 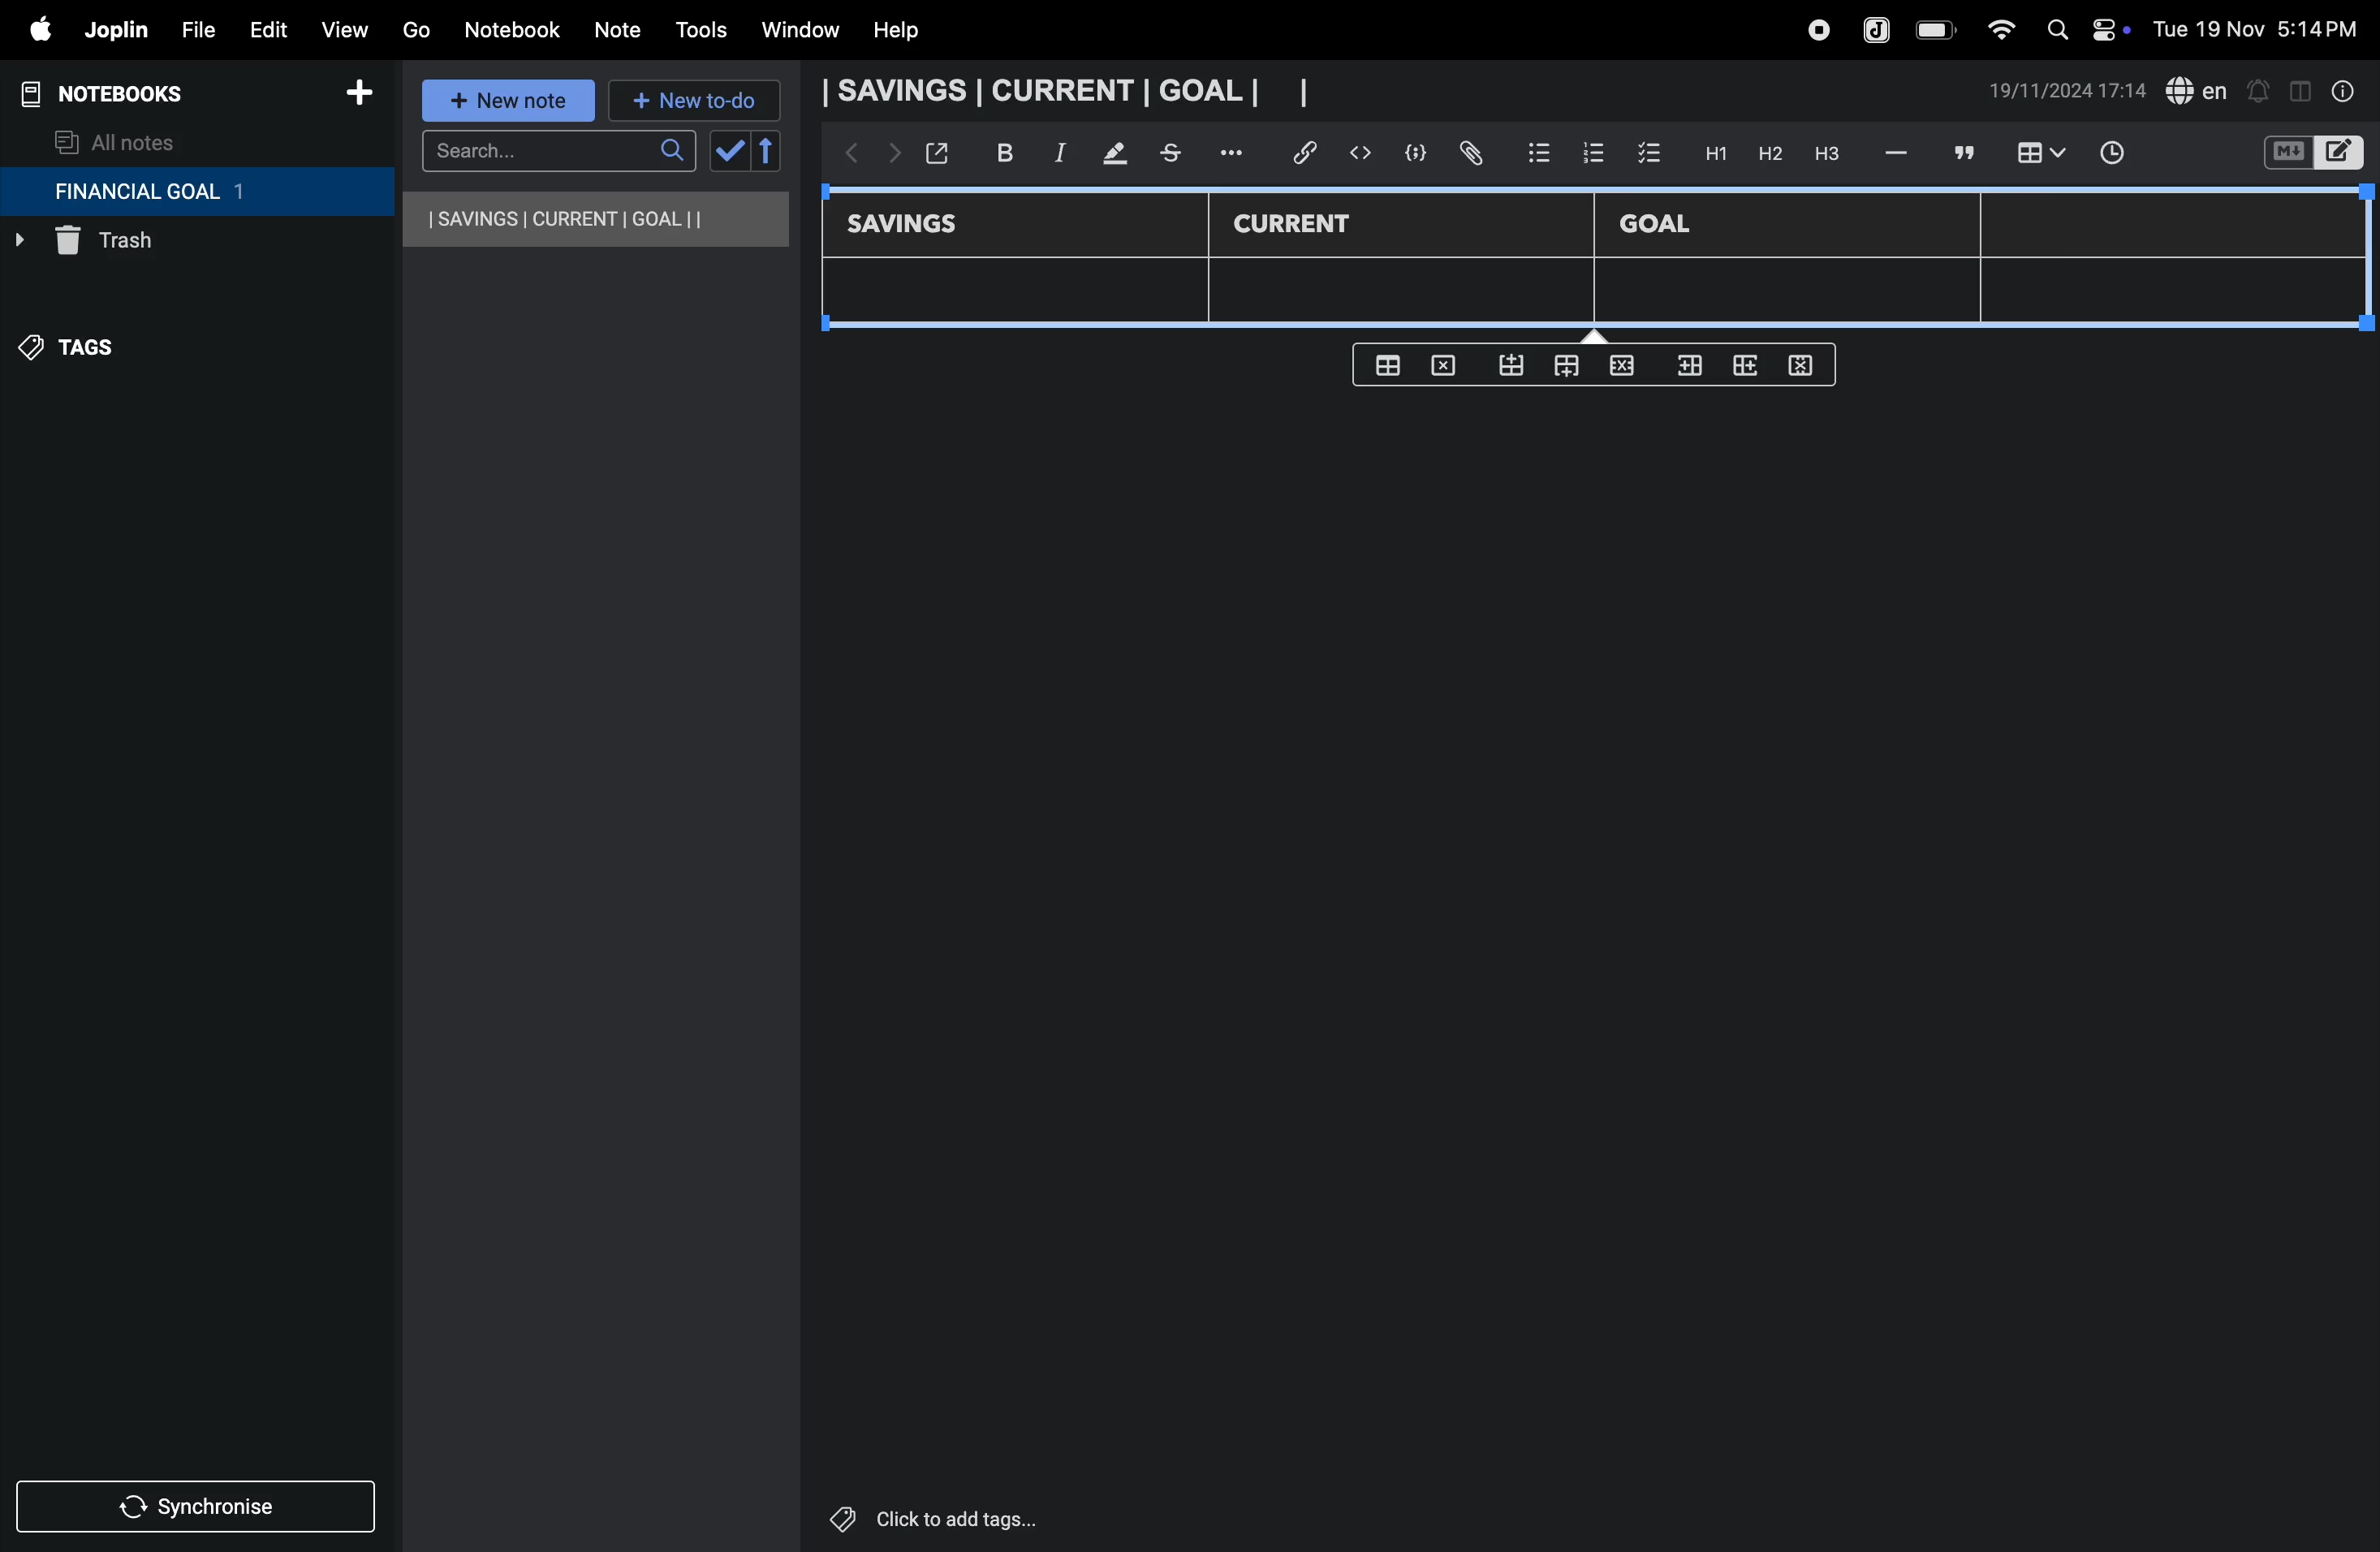 What do you see at coordinates (2037, 155) in the screenshot?
I see `insert table` at bounding box center [2037, 155].